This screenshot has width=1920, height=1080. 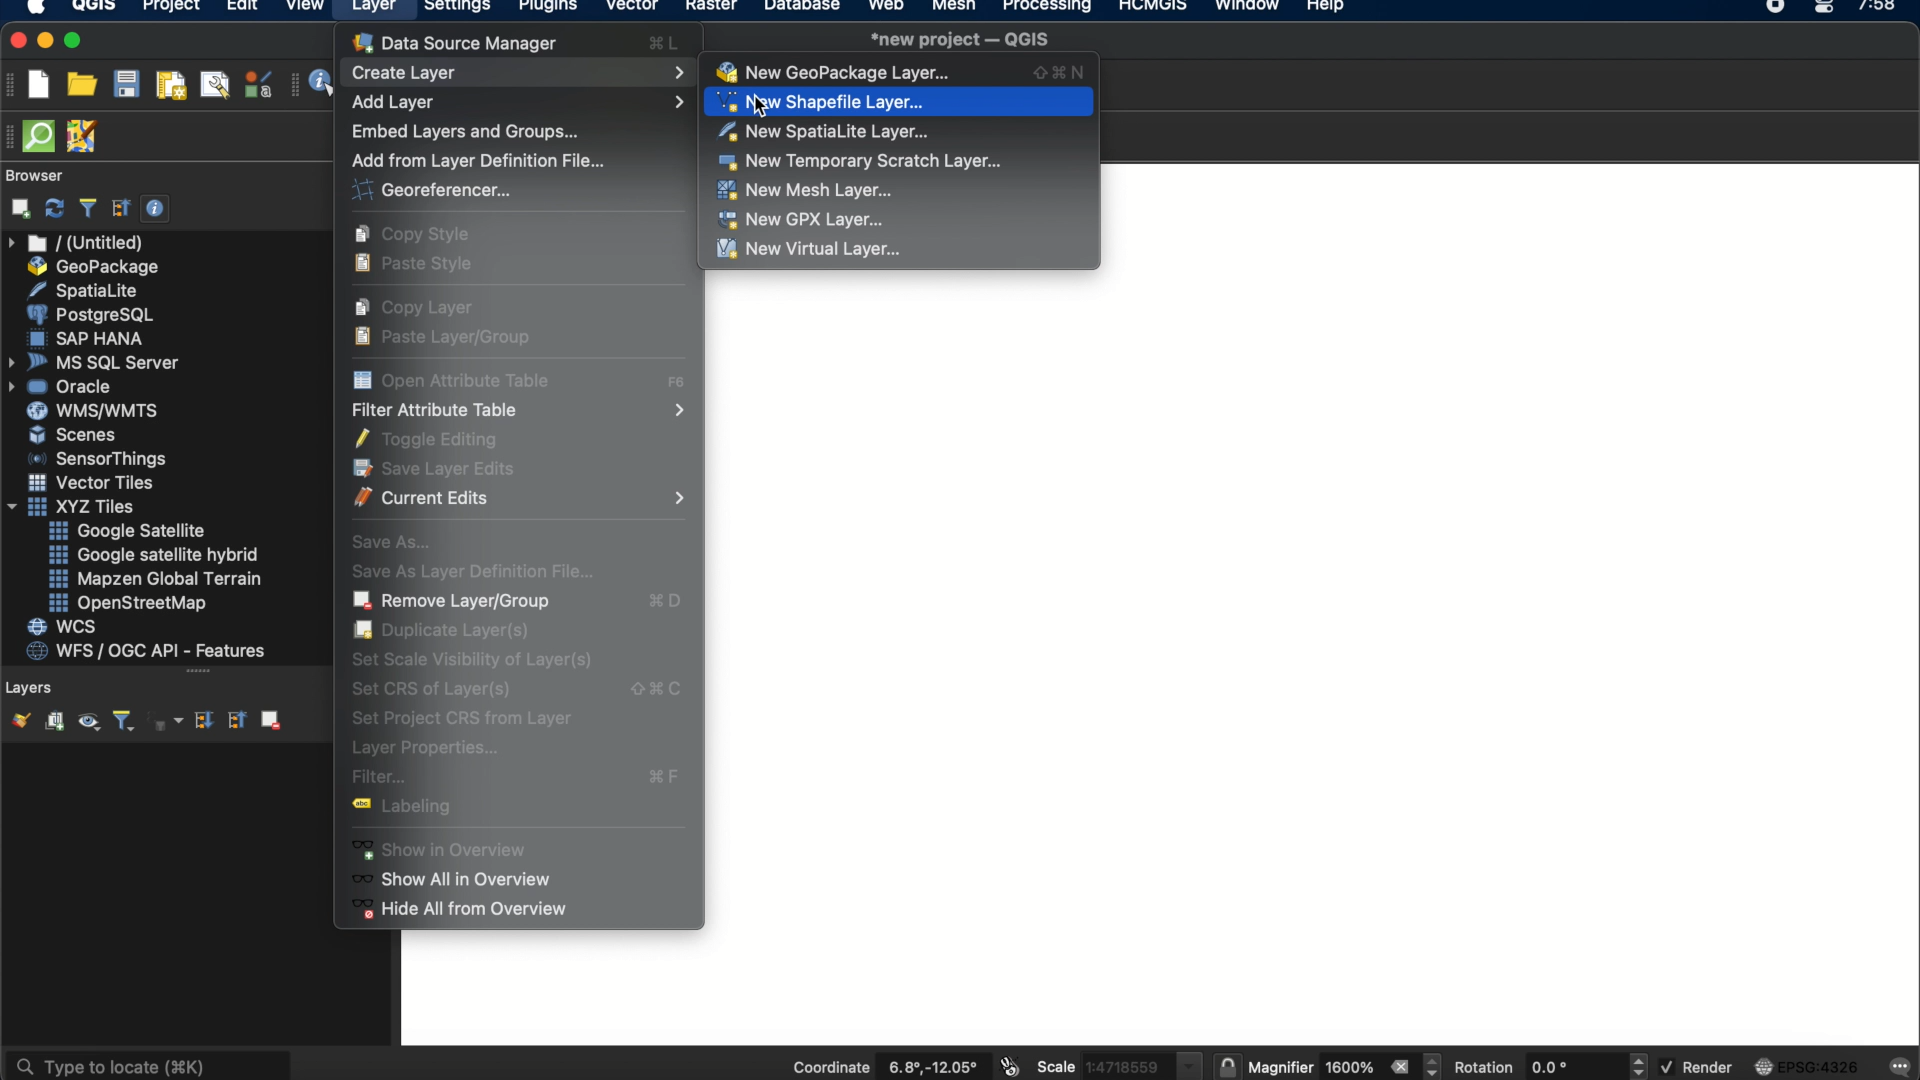 What do you see at coordinates (98, 459) in the screenshot?
I see `sensorthings` at bounding box center [98, 459].